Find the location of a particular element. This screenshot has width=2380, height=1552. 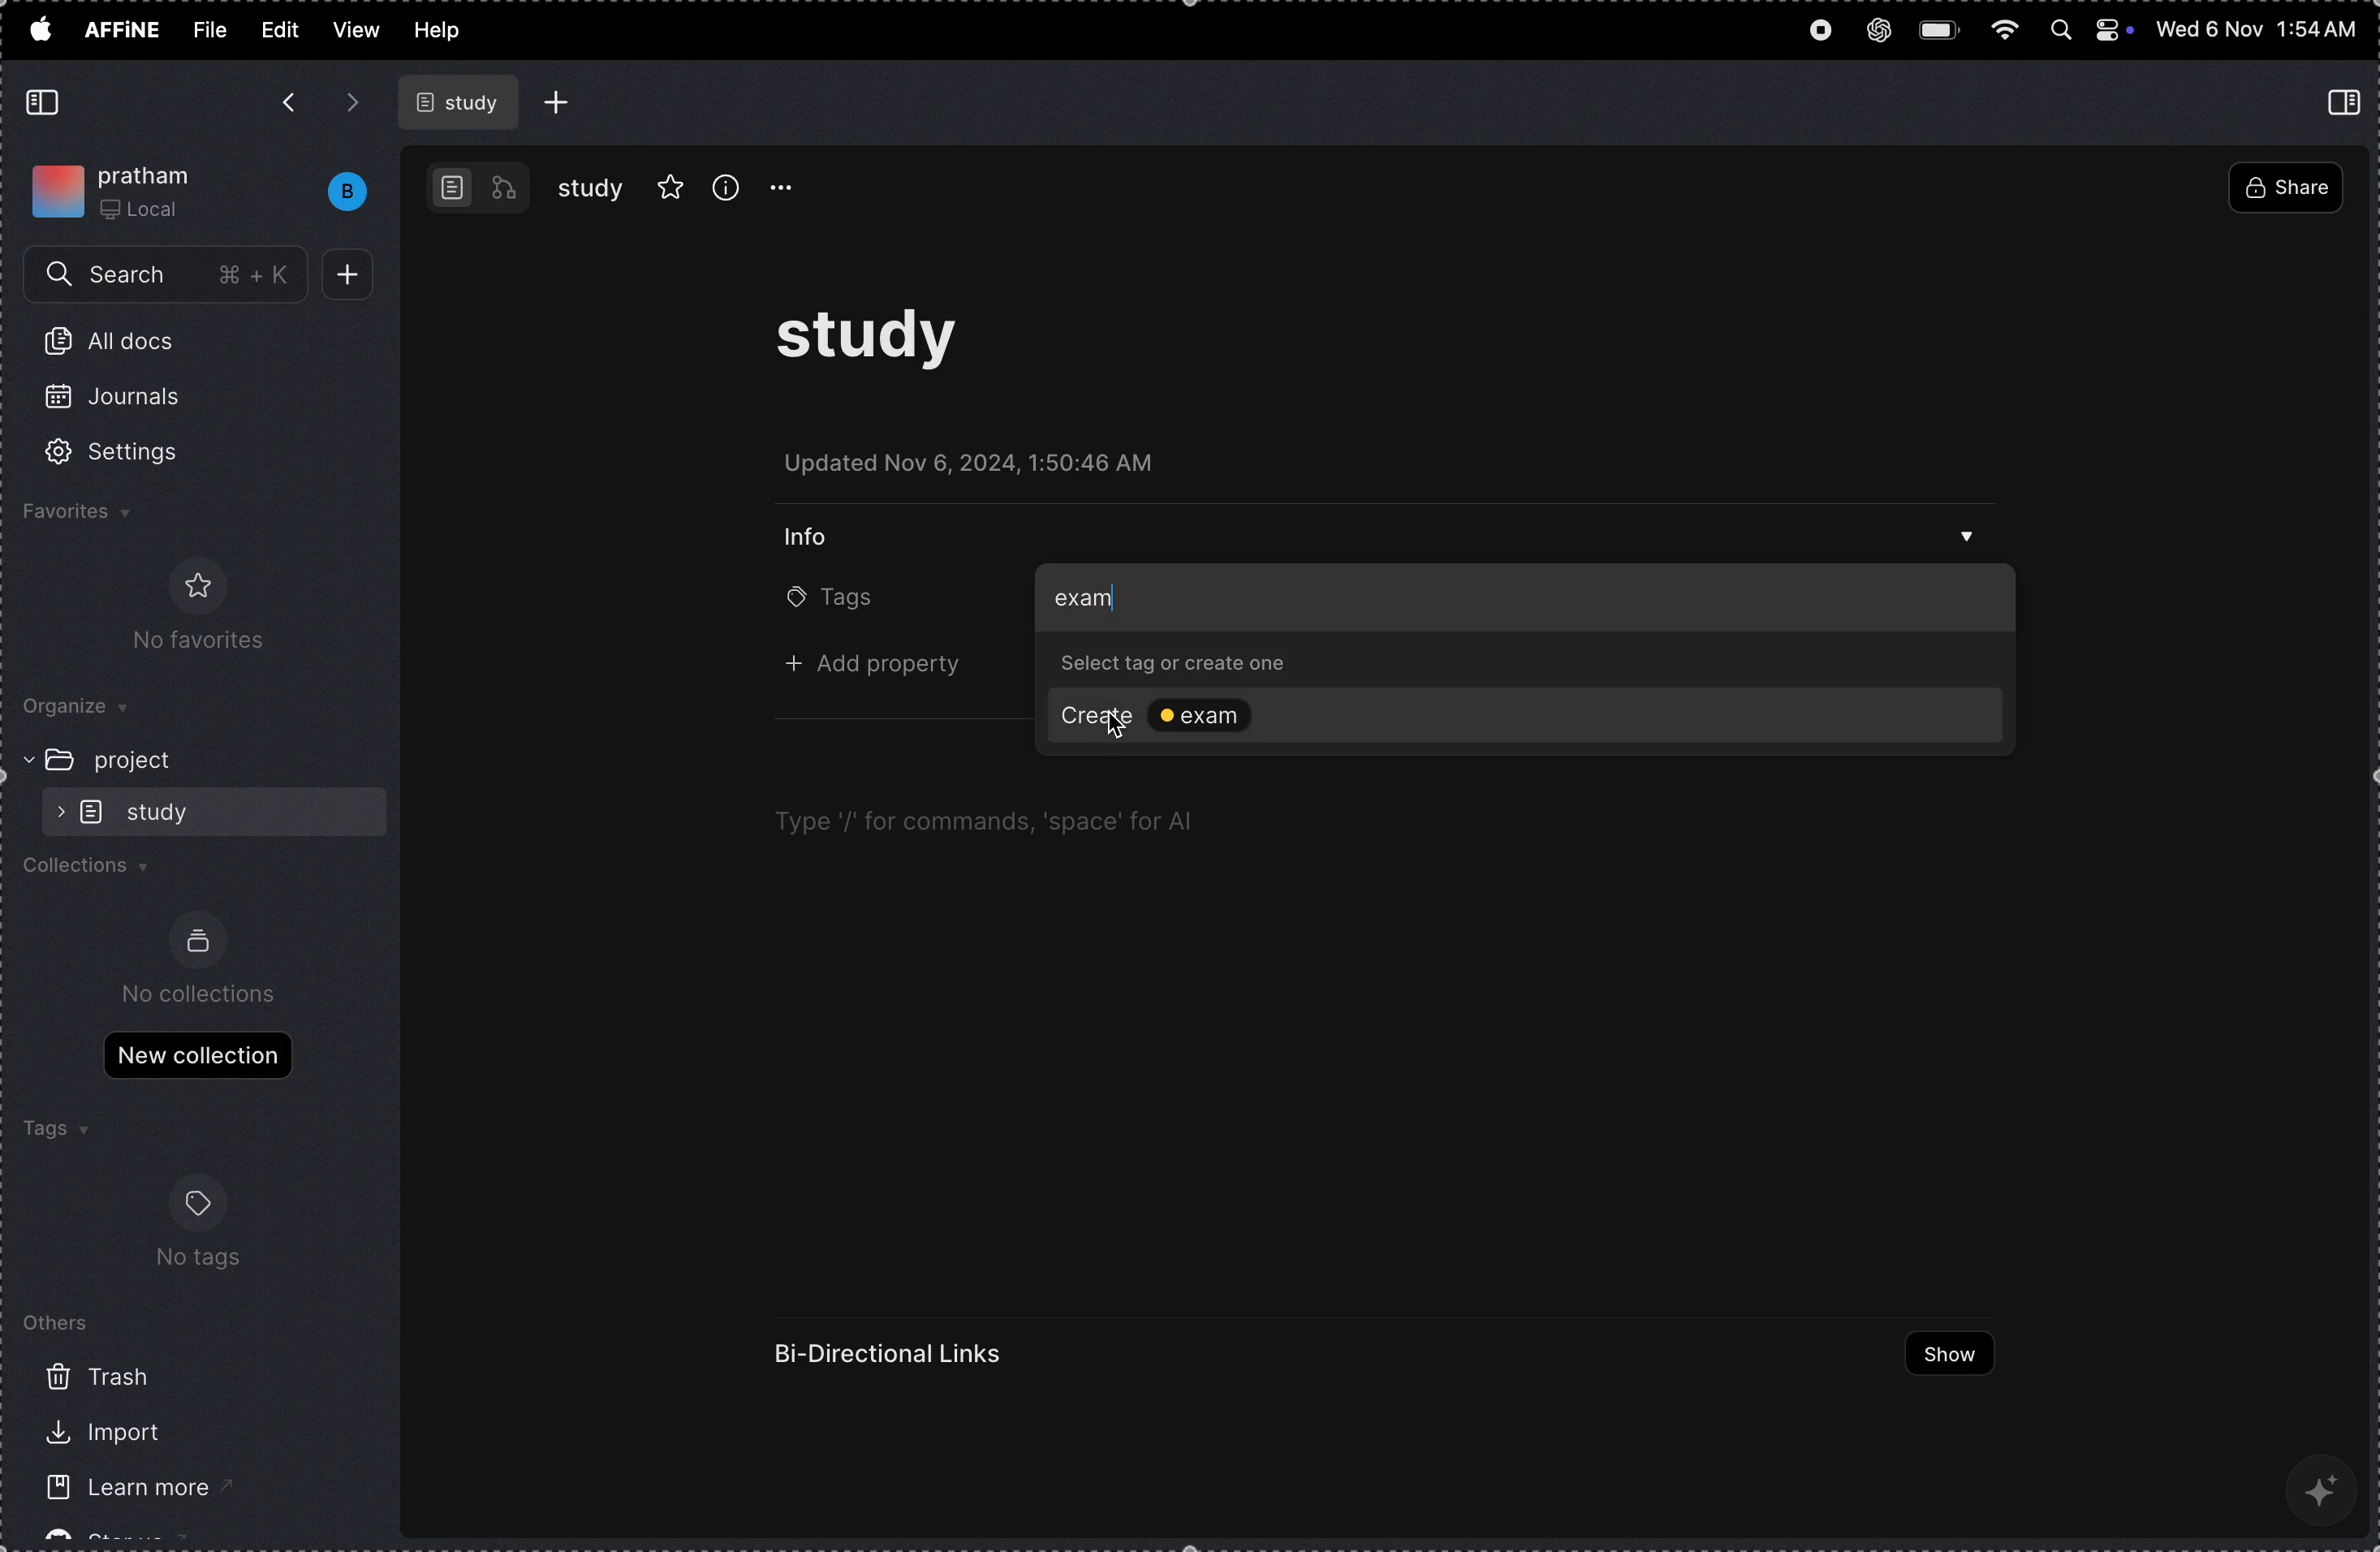

cursor is located at coordinates (1118, 738).